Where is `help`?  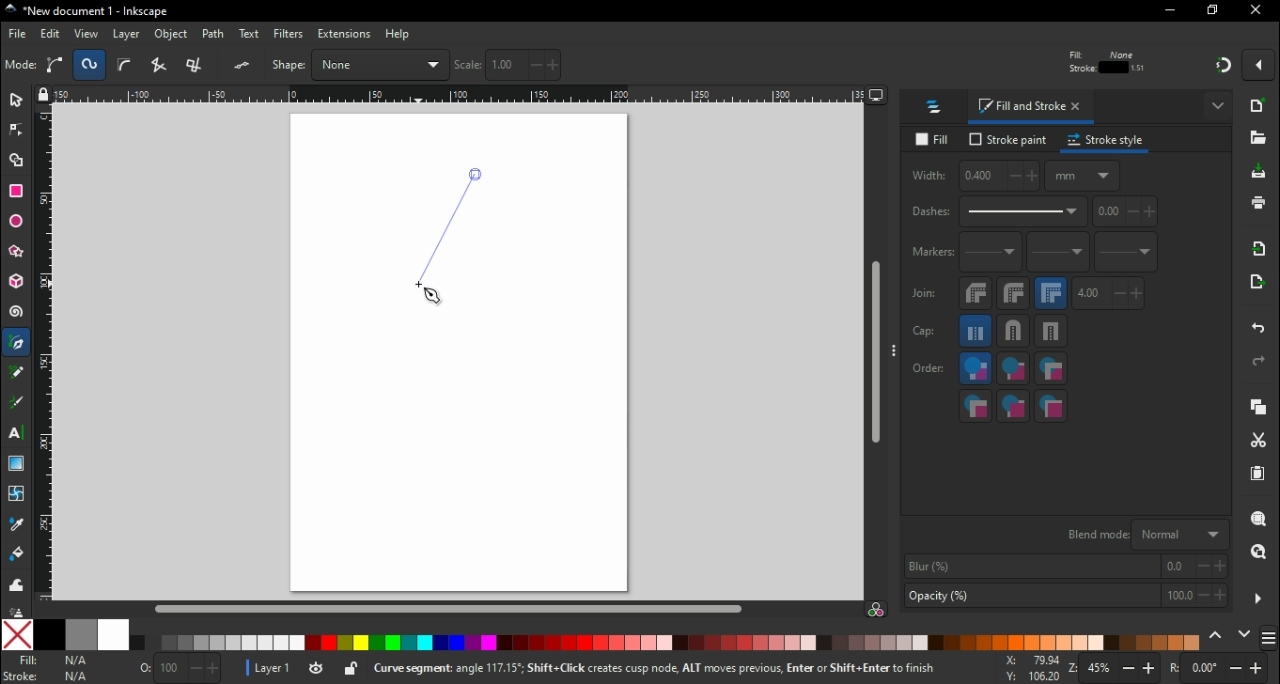
help is located at coordinates (399, 35).